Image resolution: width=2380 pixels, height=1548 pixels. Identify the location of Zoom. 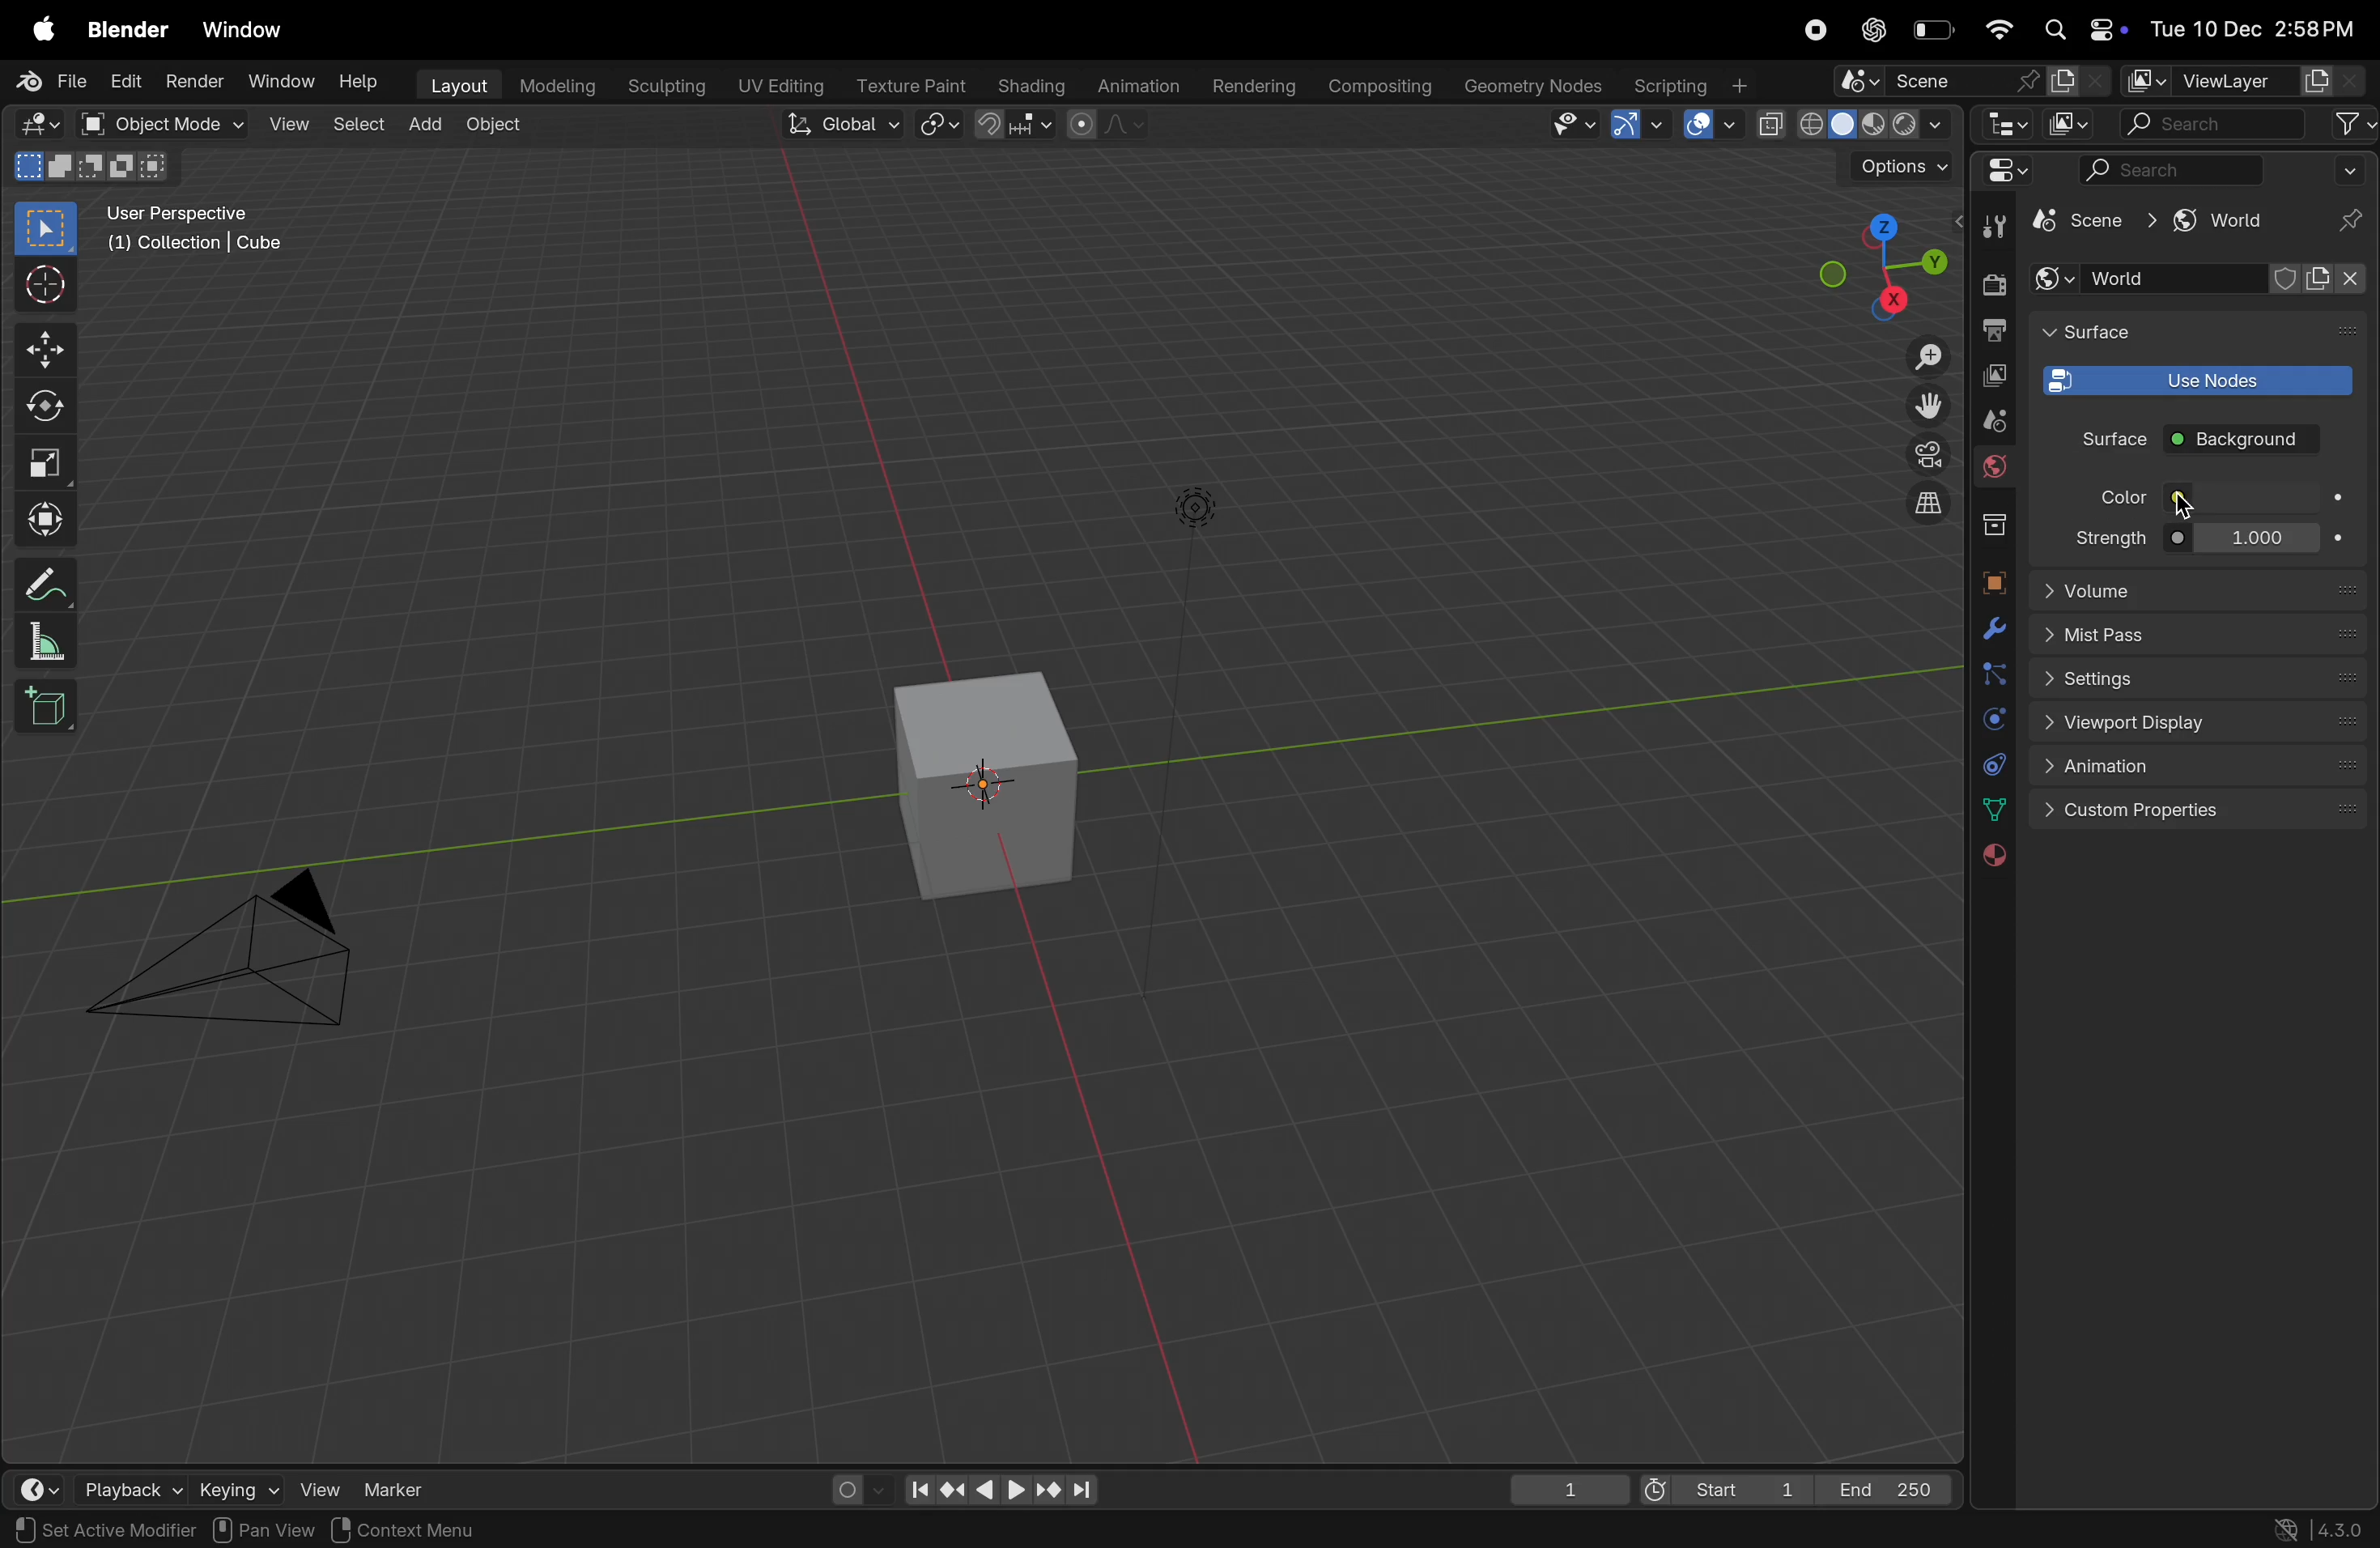
(1924, 359).